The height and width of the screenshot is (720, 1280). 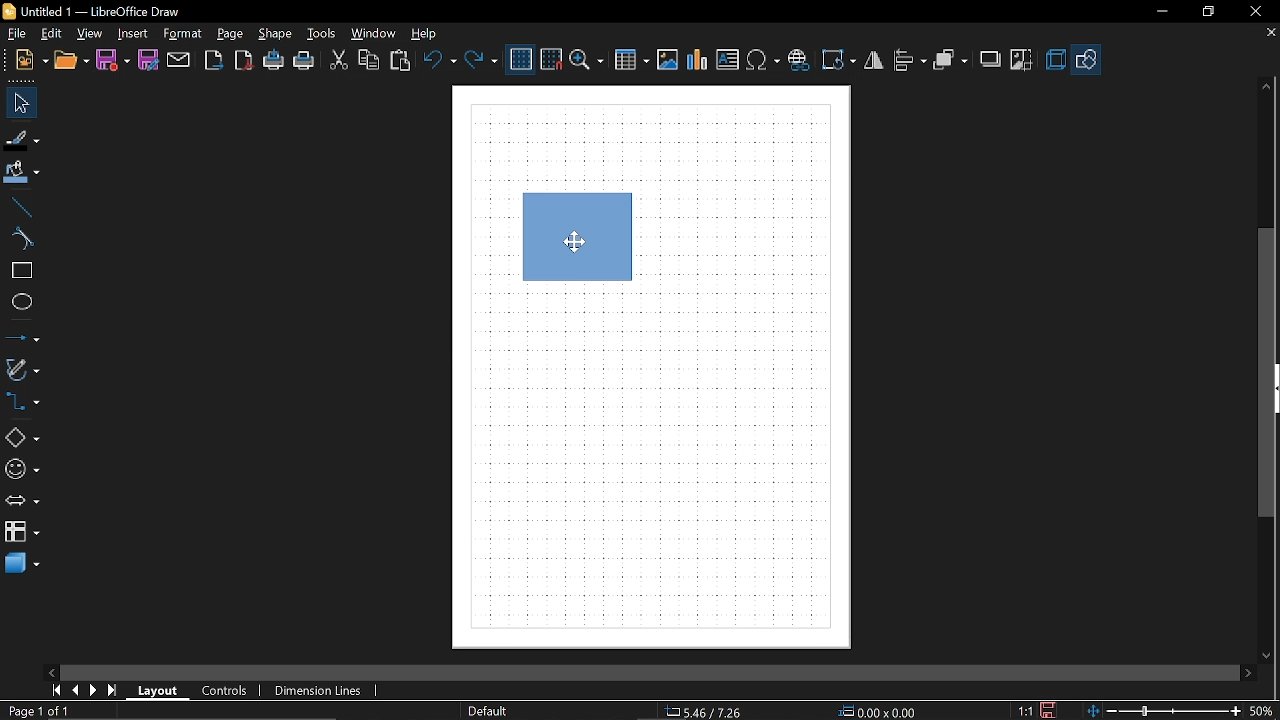 I want to click on Move right, so click(x=1250, y=672).